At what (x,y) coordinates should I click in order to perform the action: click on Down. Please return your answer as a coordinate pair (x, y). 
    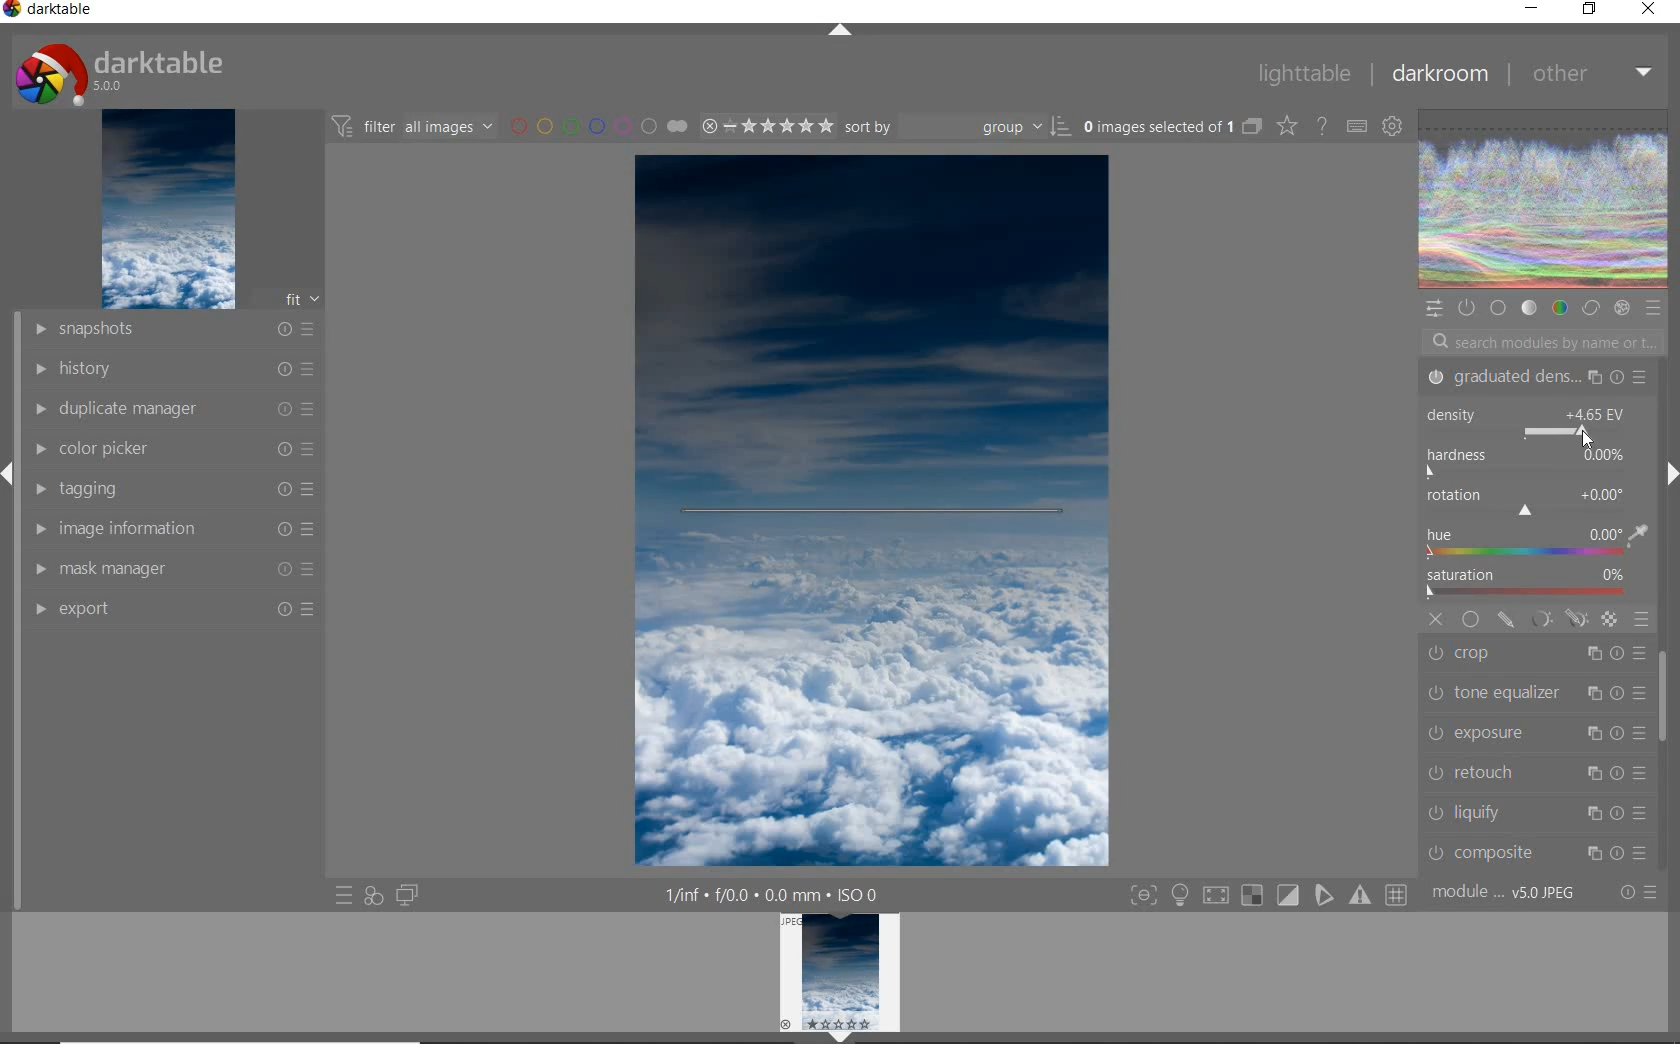
    Looking at the image, I should click on (841, 1037).